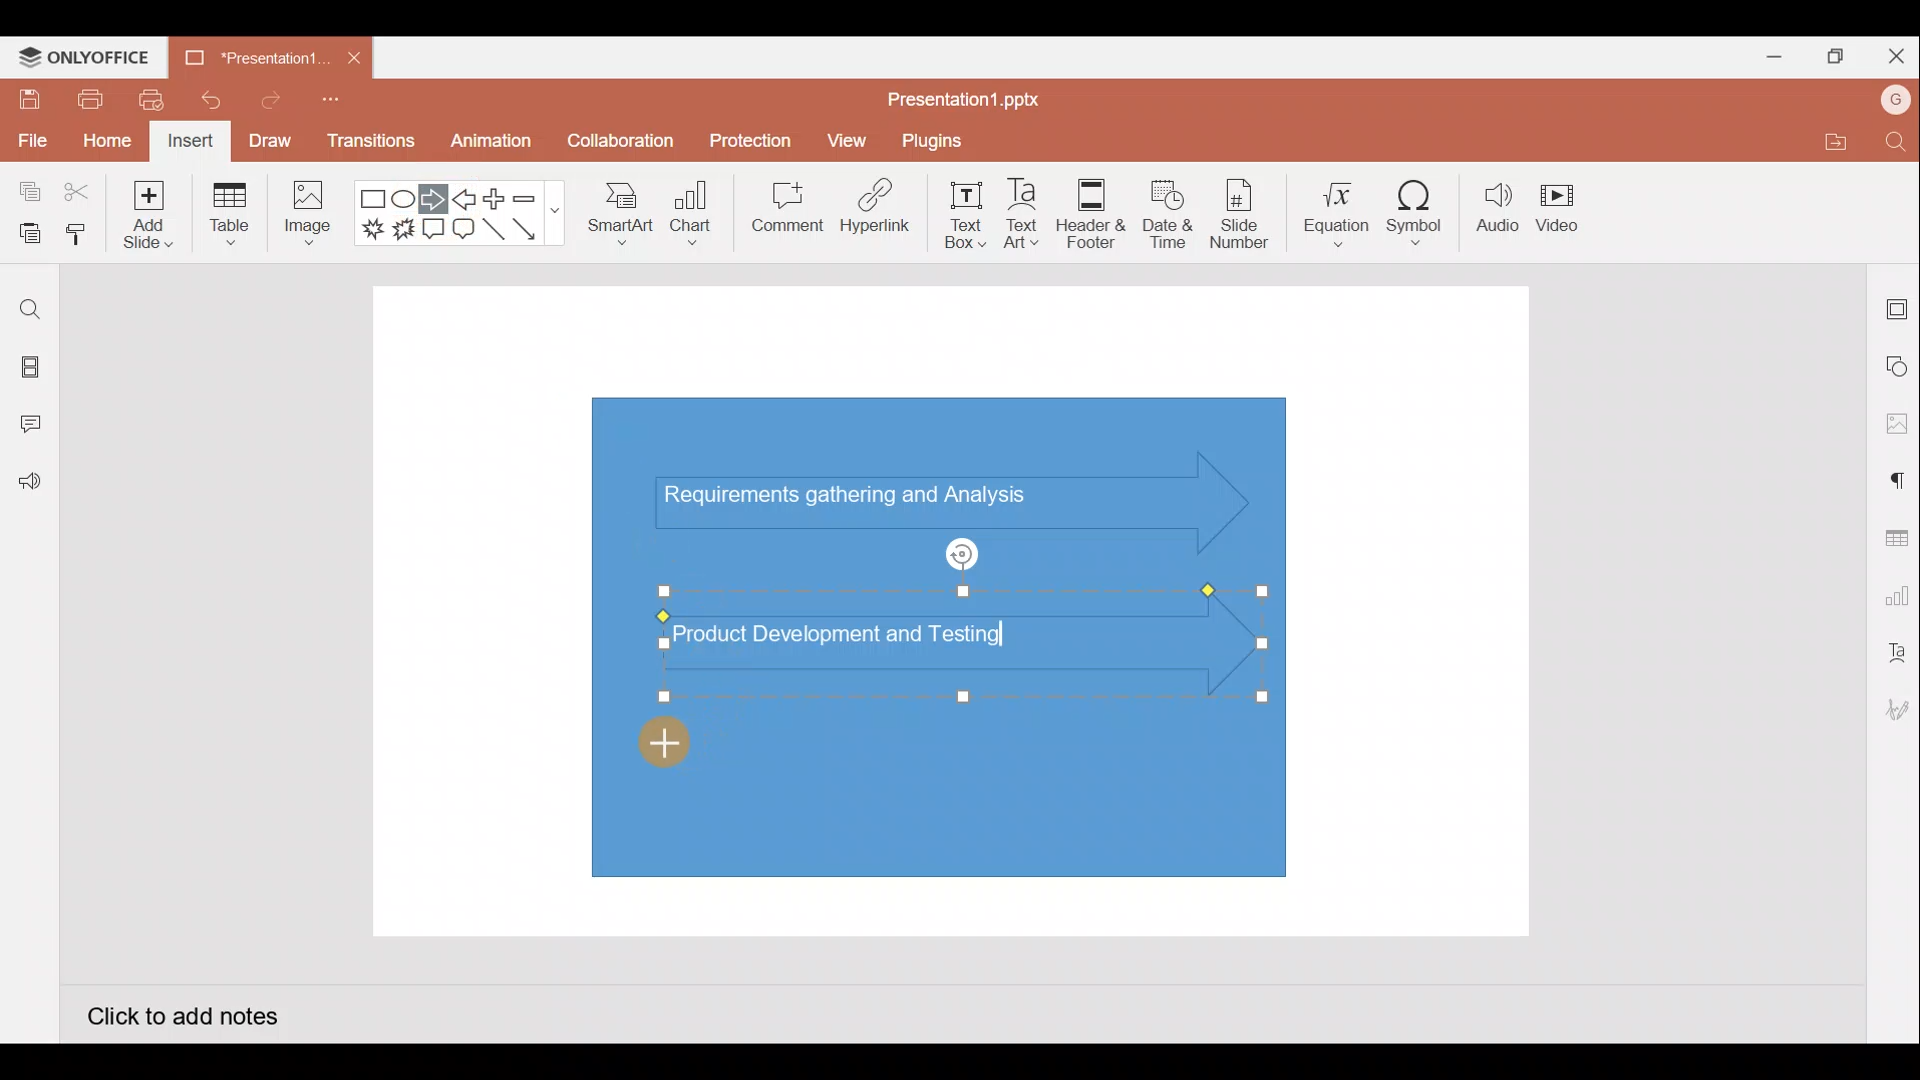  What do you see at coordinates (1896, 100) in the screenshot?
I see `Account name` at bounding box center [1896, 100].